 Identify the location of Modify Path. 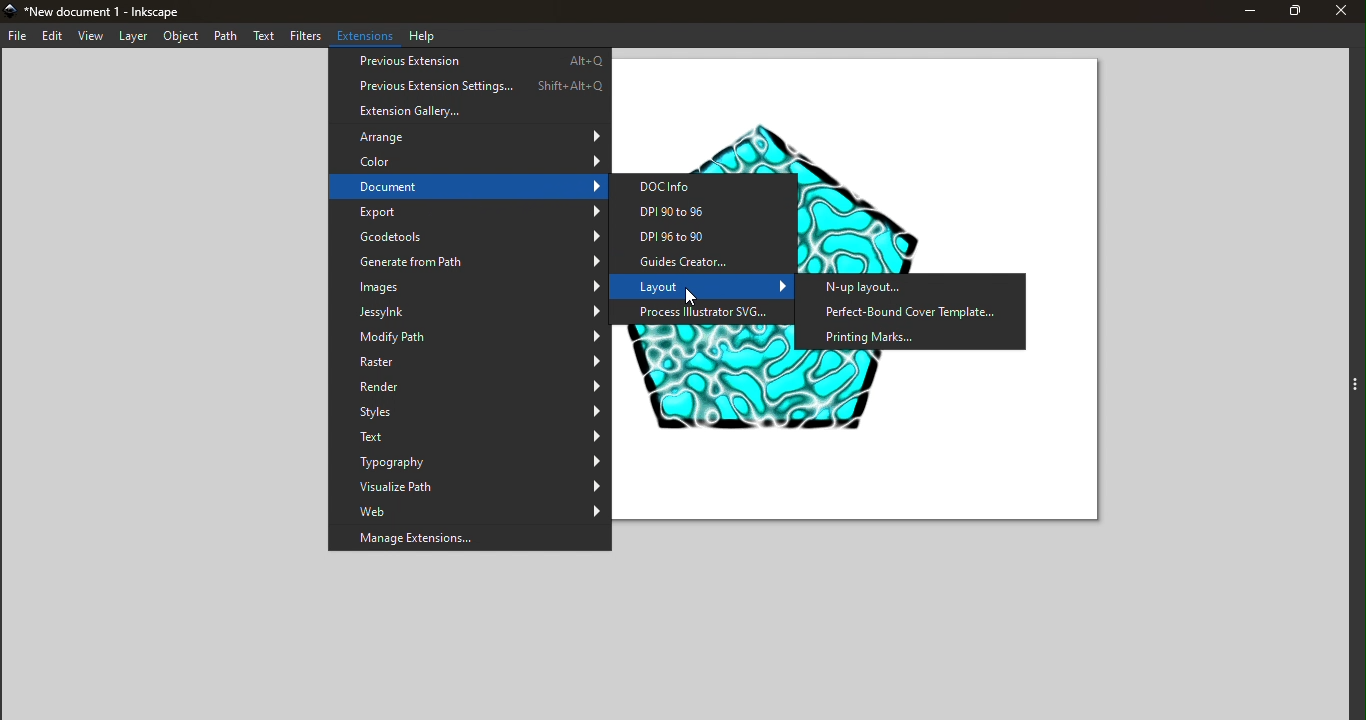
(471, 339).